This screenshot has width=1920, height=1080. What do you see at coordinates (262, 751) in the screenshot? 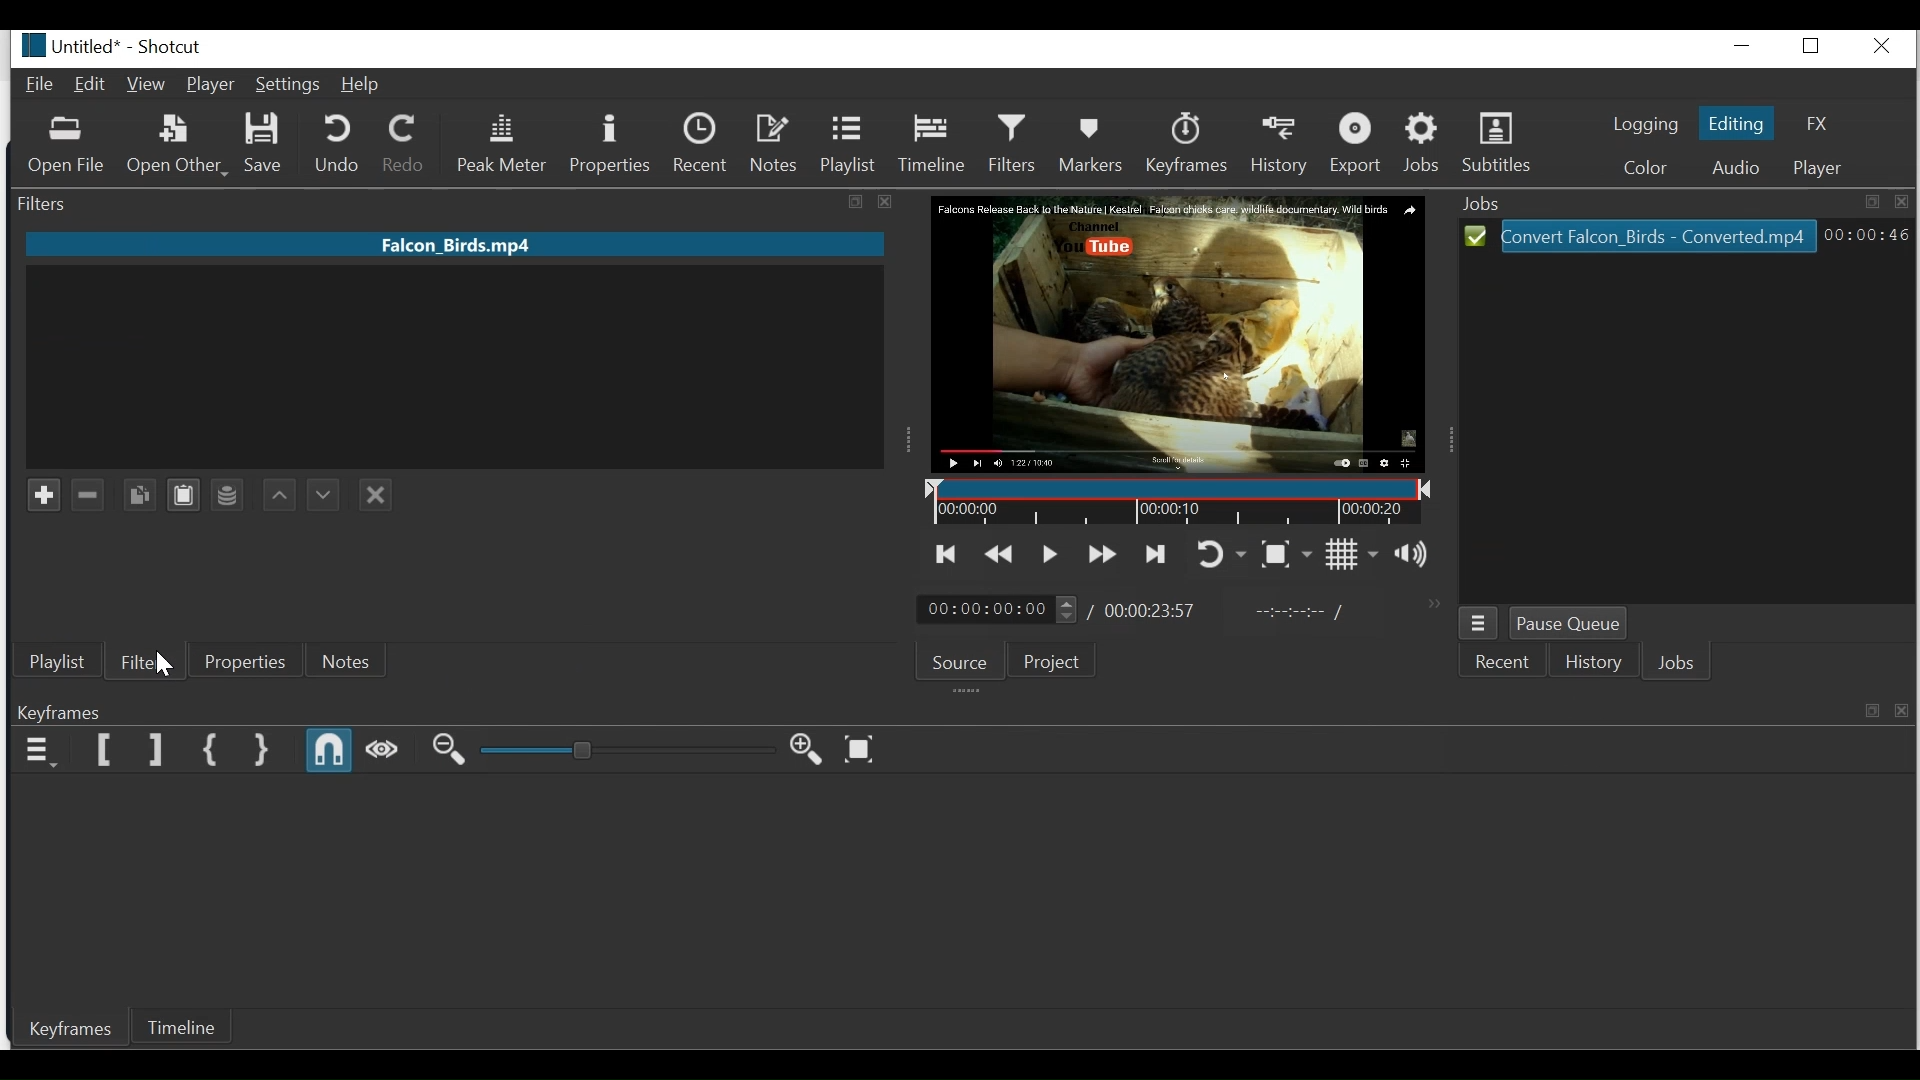
I see `Set Second Simple Keyframe` at bounding box center [262, 751].